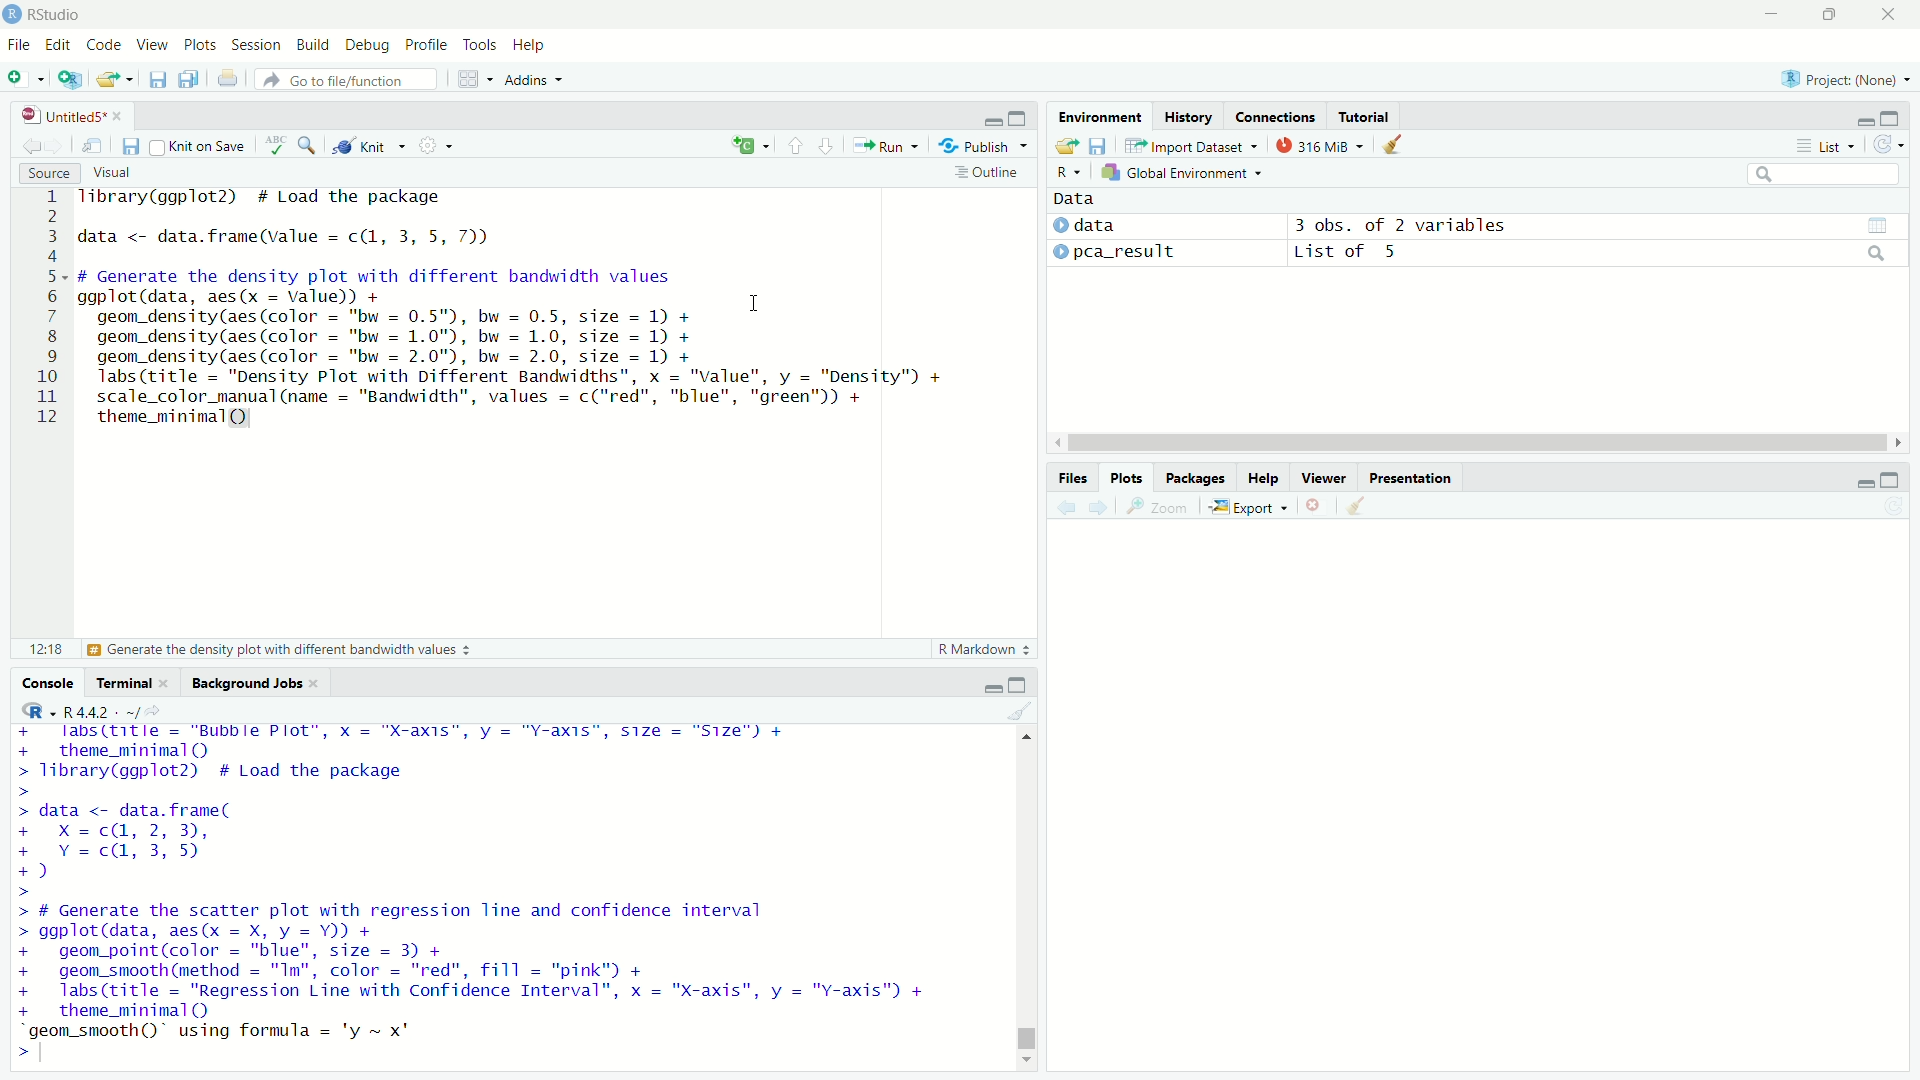 The height and width of the screenshot is (1080, 1920). Describe the element at coordinates (129, 79) in the screenshot. I see `Open recent files` at that location.